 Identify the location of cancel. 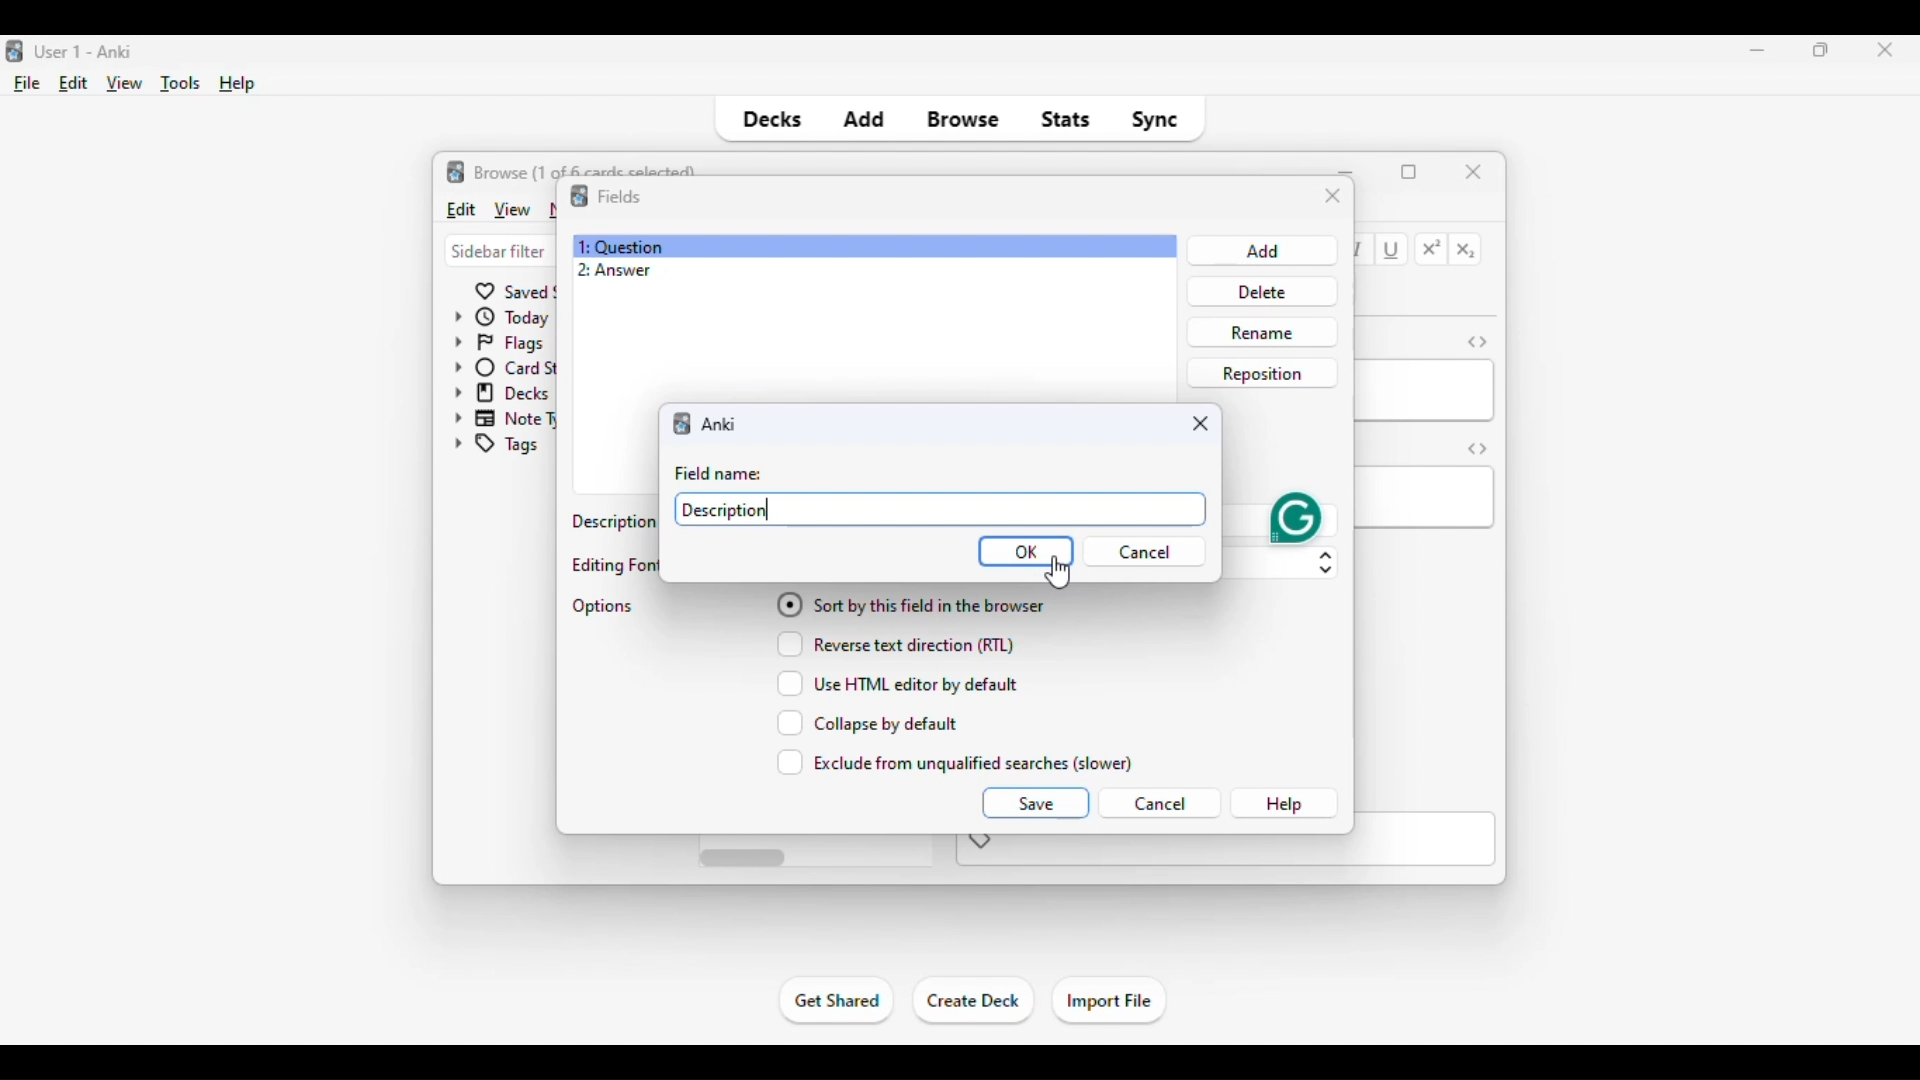
(1159, 804).